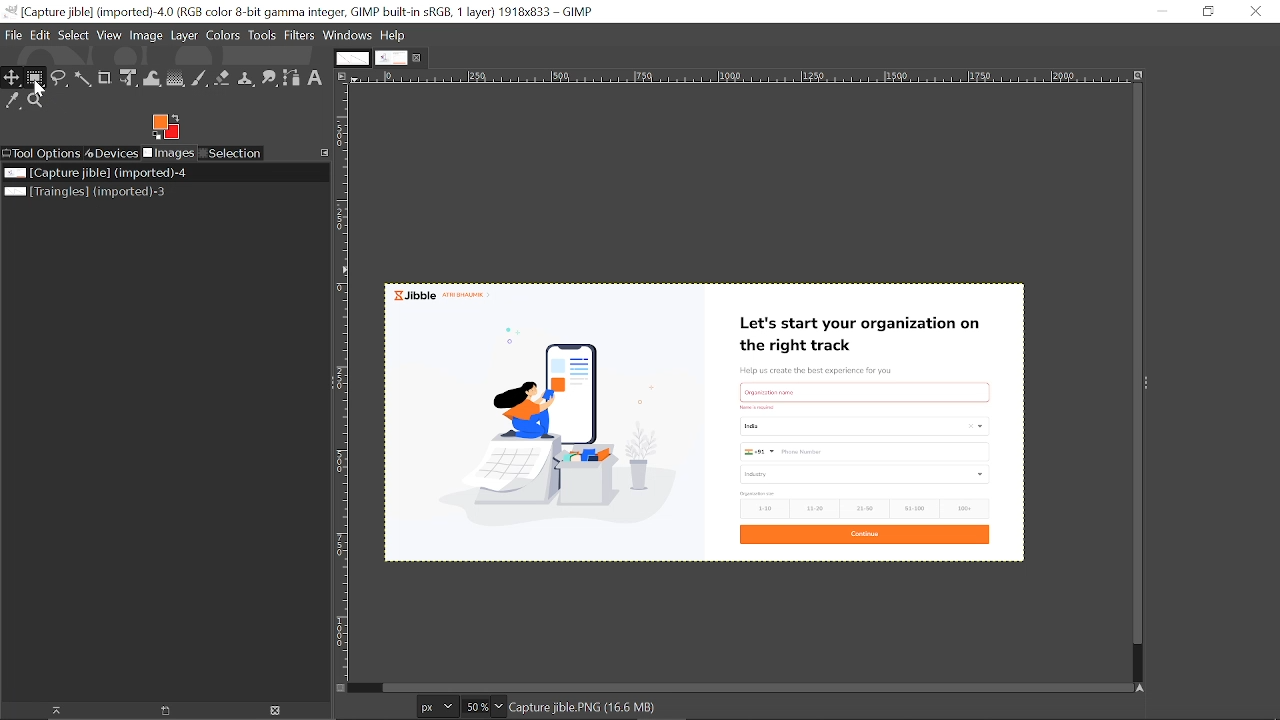  Describe the element at coordinates (299, 36) in the screenshot. I see `Filters` at that location.